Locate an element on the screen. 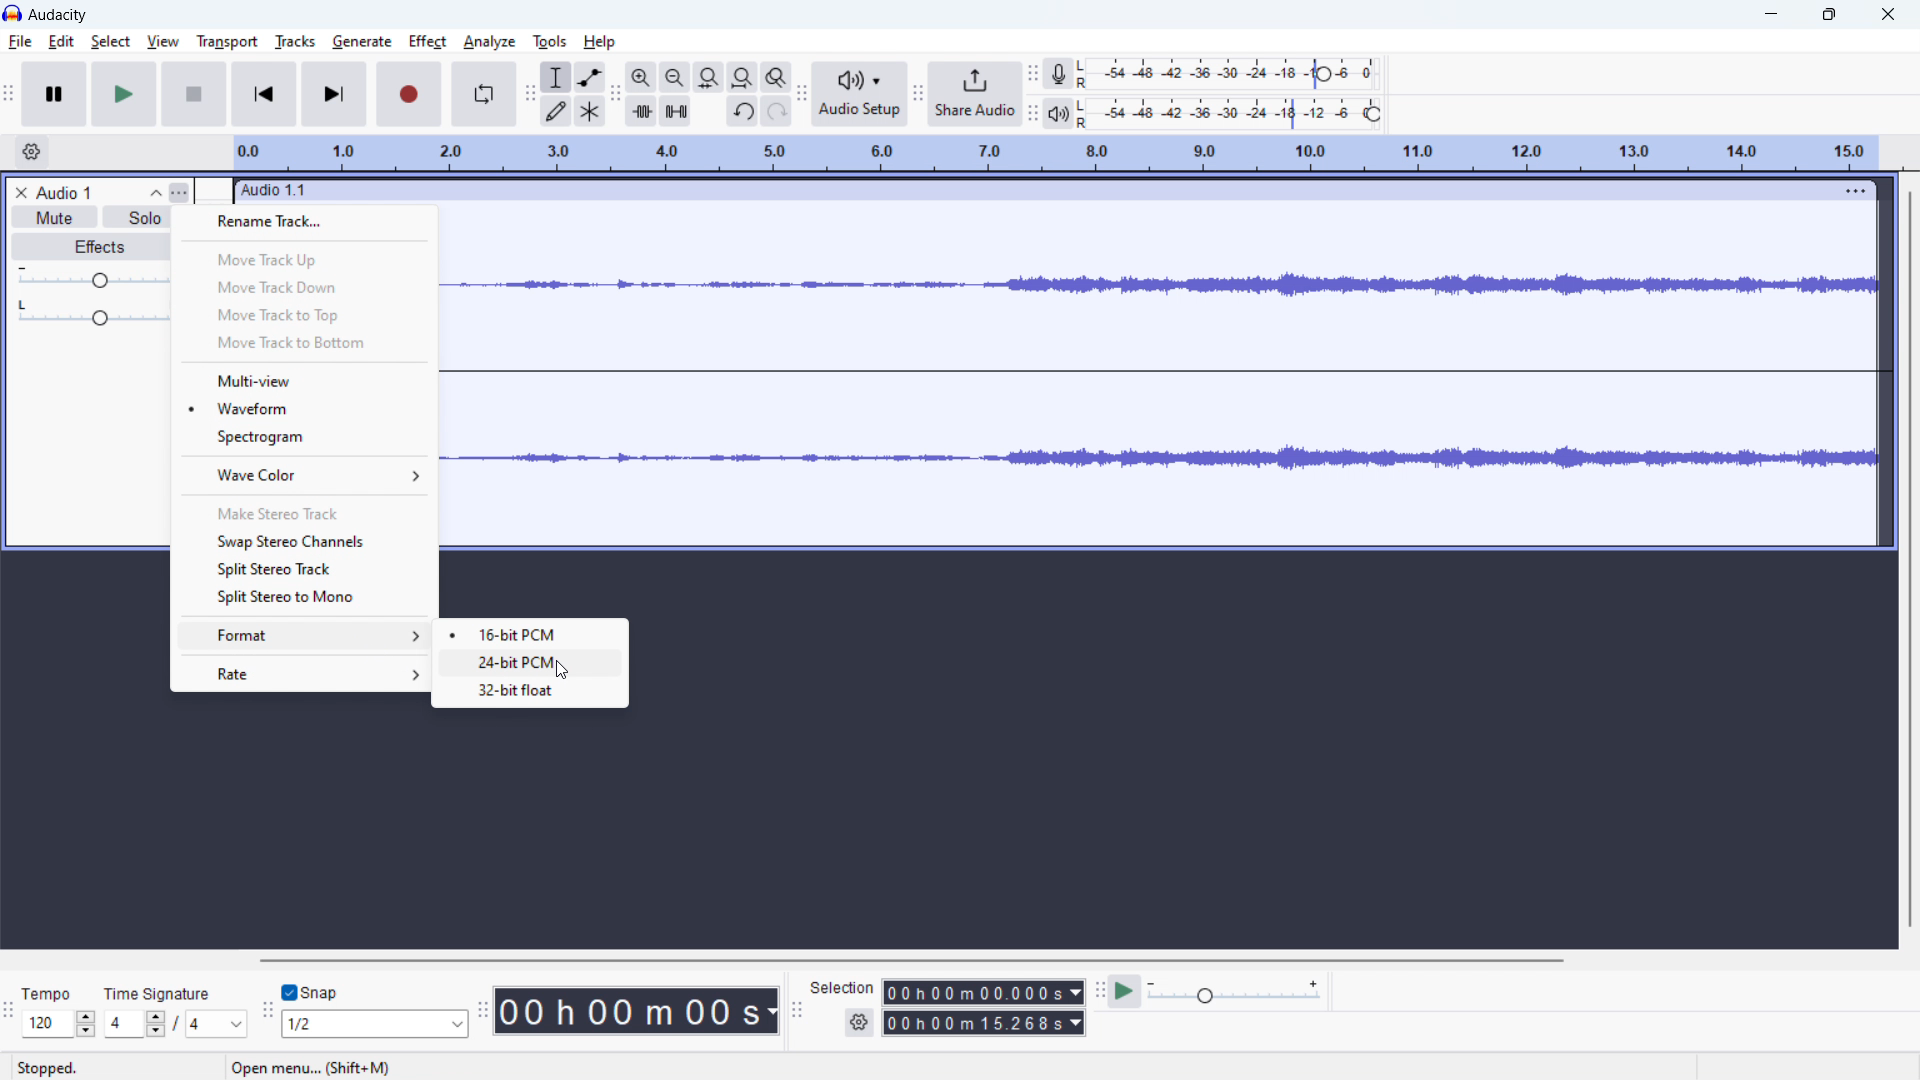  wave is located at coordinates (1163, 453).